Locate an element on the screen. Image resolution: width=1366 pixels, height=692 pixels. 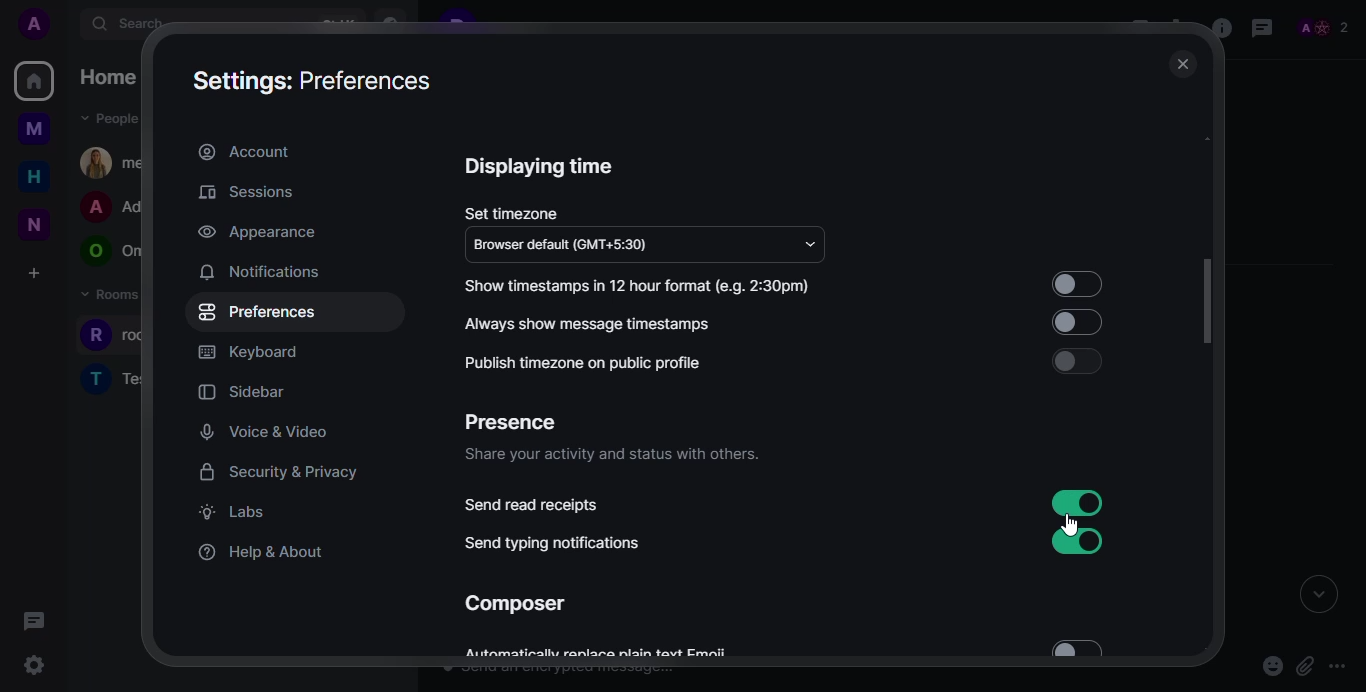
myspace is located at coordinates (33, 131).